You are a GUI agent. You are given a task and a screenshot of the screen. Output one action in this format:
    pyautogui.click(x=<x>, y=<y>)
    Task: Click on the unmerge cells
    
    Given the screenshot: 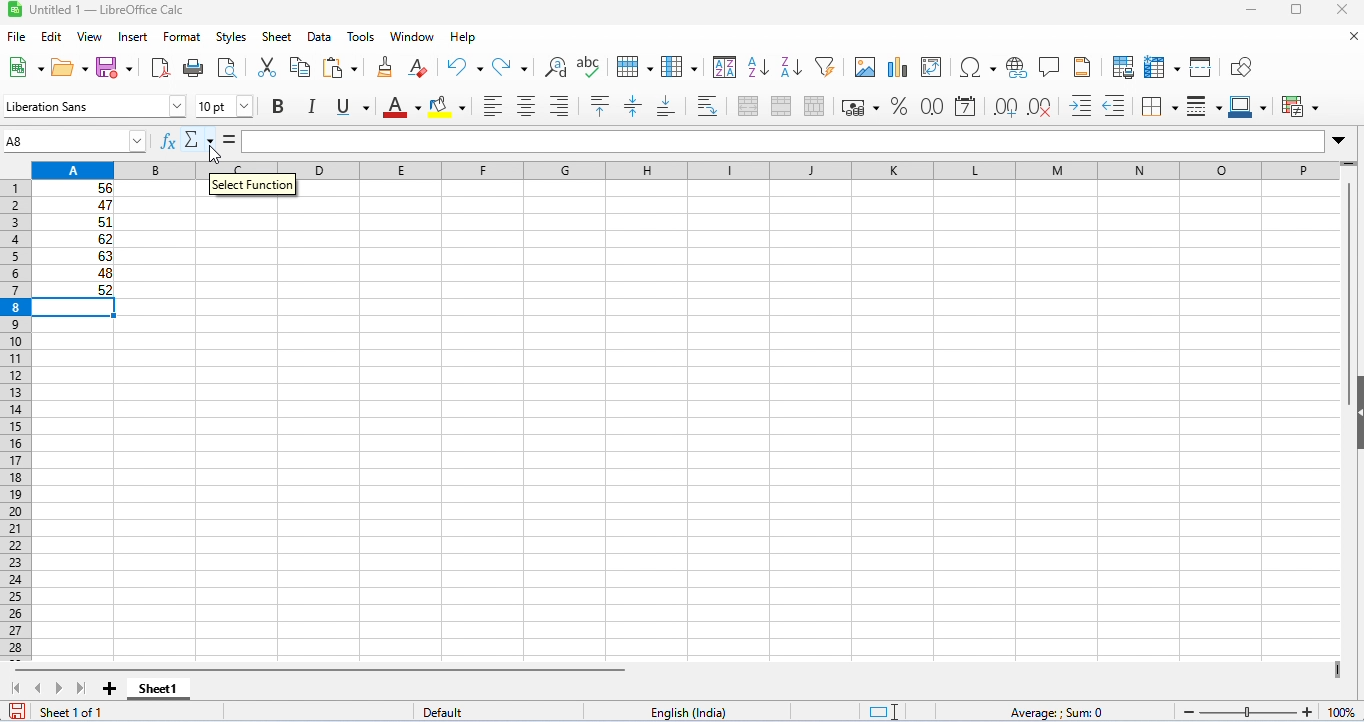 What is the action you would take?
    pyautogui.click(x=814, y=106)
    